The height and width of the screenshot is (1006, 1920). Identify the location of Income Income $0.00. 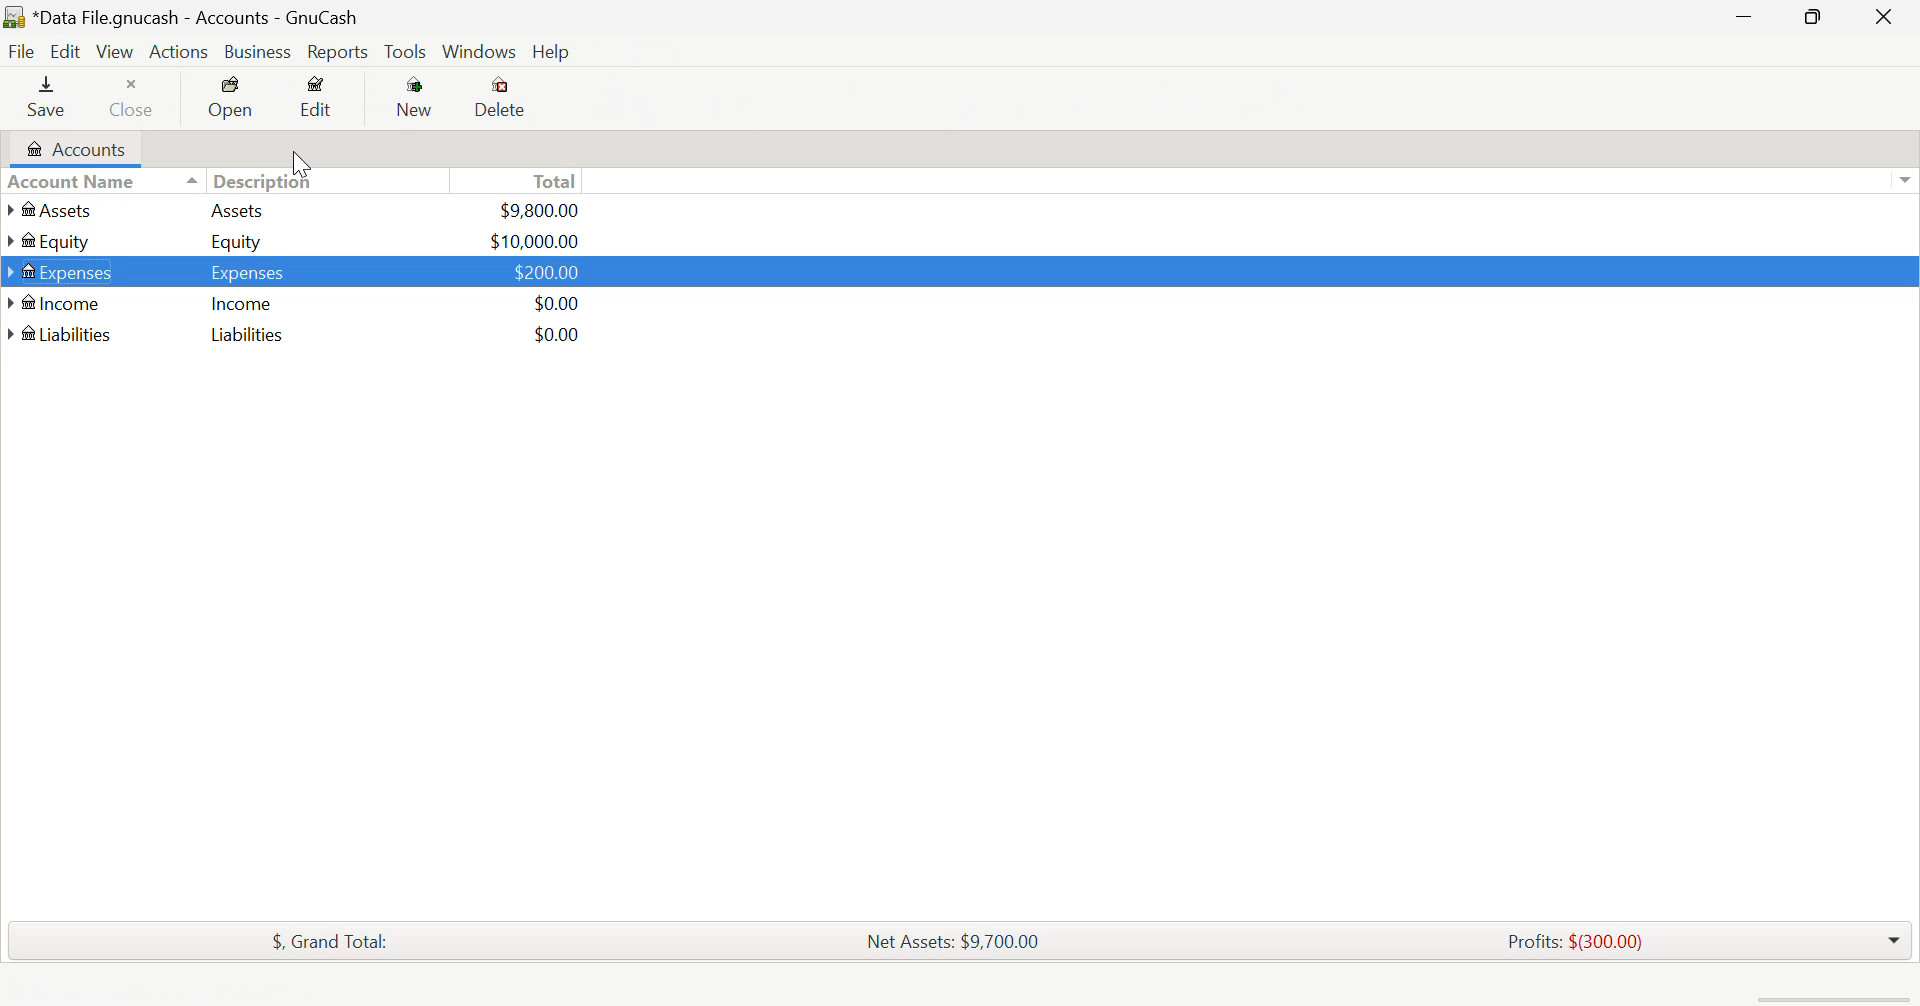
(295, 304).